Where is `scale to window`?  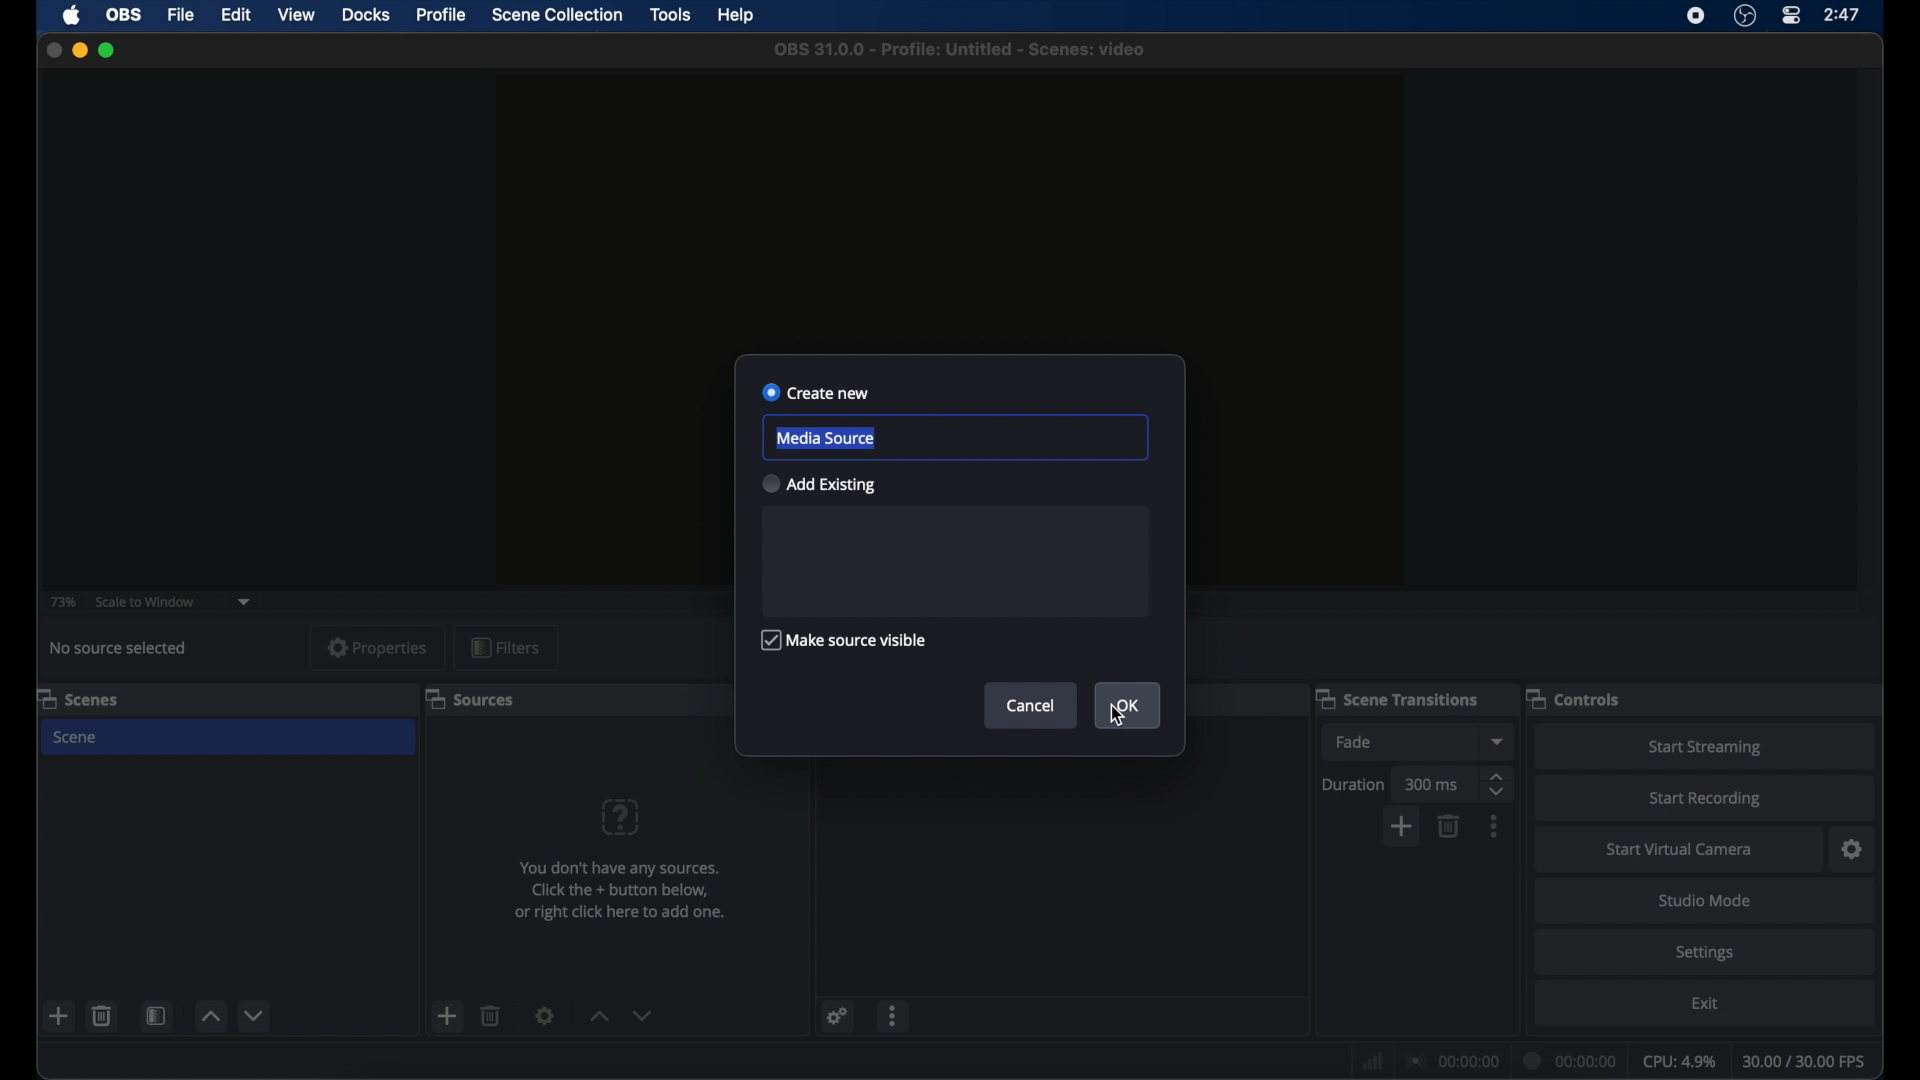
scale to window is located at coordinates (145, 603).